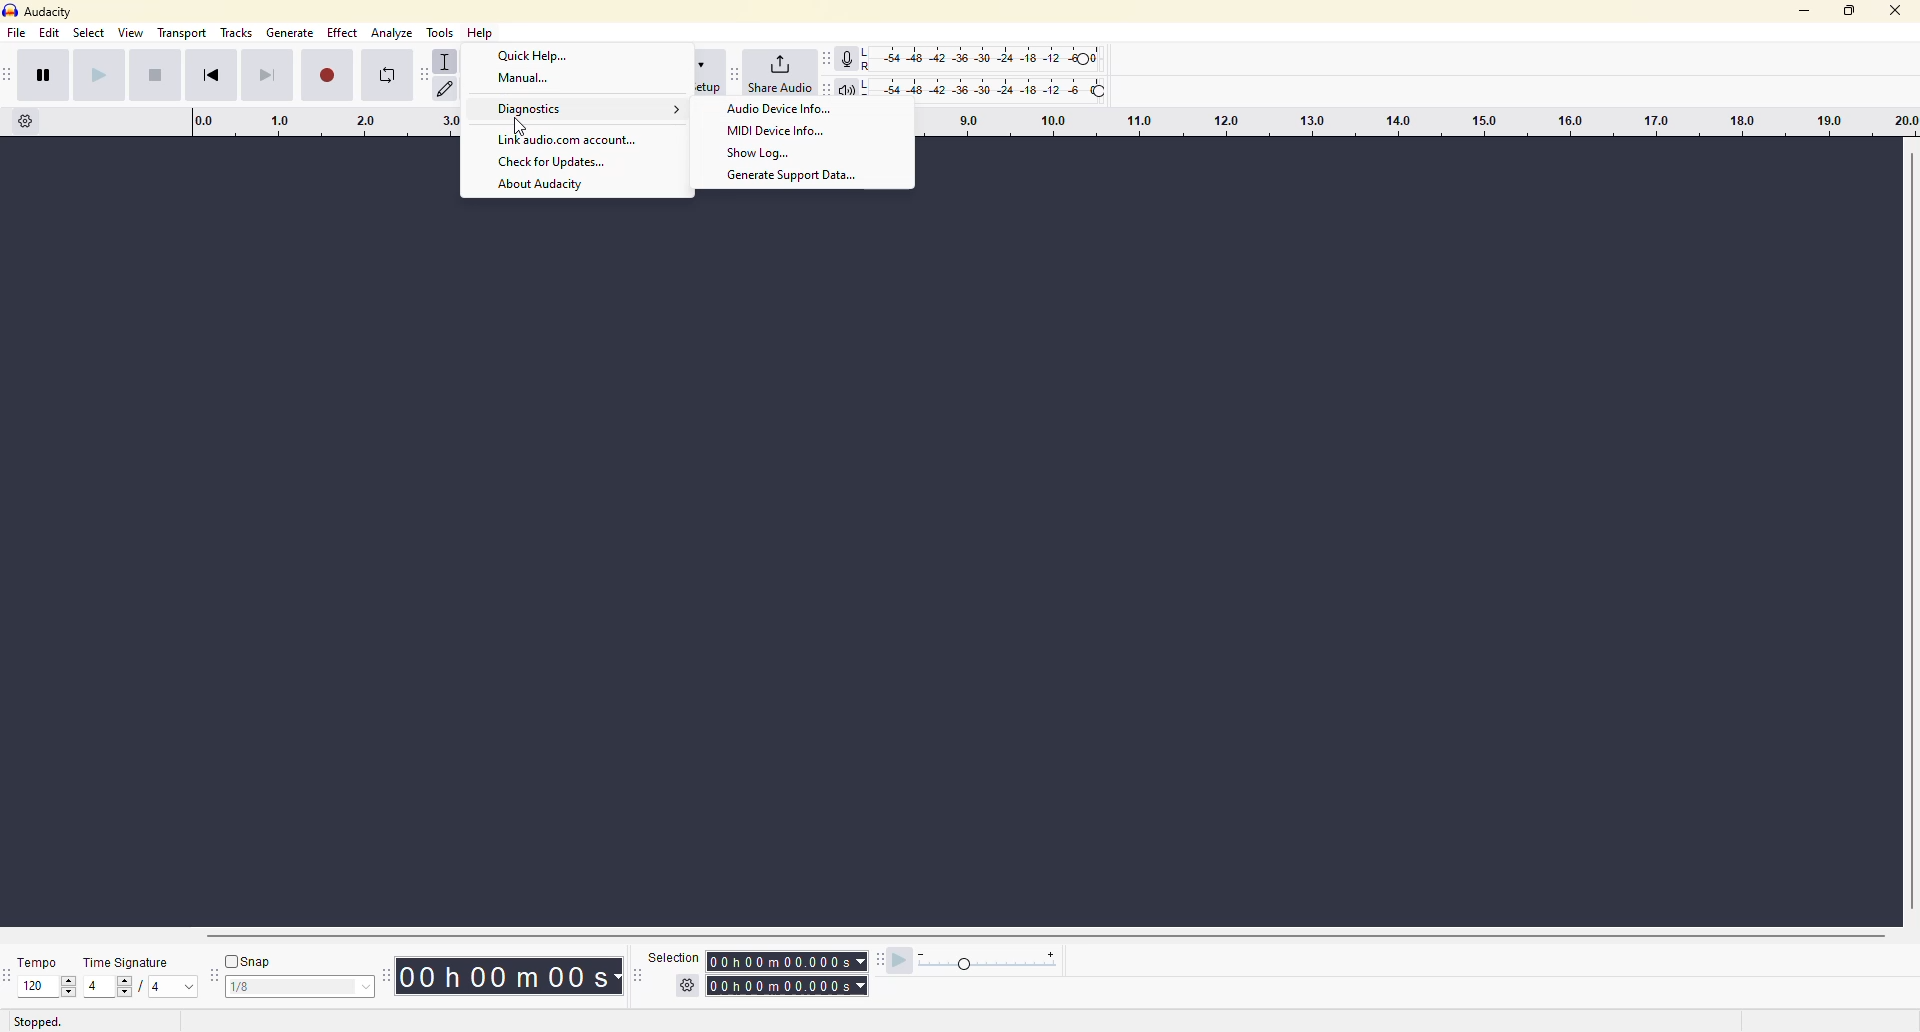 The image size is (1920, 1032). Describe the element at coordinates (128, 958) in the screenshot. I see `time signature` at that location.